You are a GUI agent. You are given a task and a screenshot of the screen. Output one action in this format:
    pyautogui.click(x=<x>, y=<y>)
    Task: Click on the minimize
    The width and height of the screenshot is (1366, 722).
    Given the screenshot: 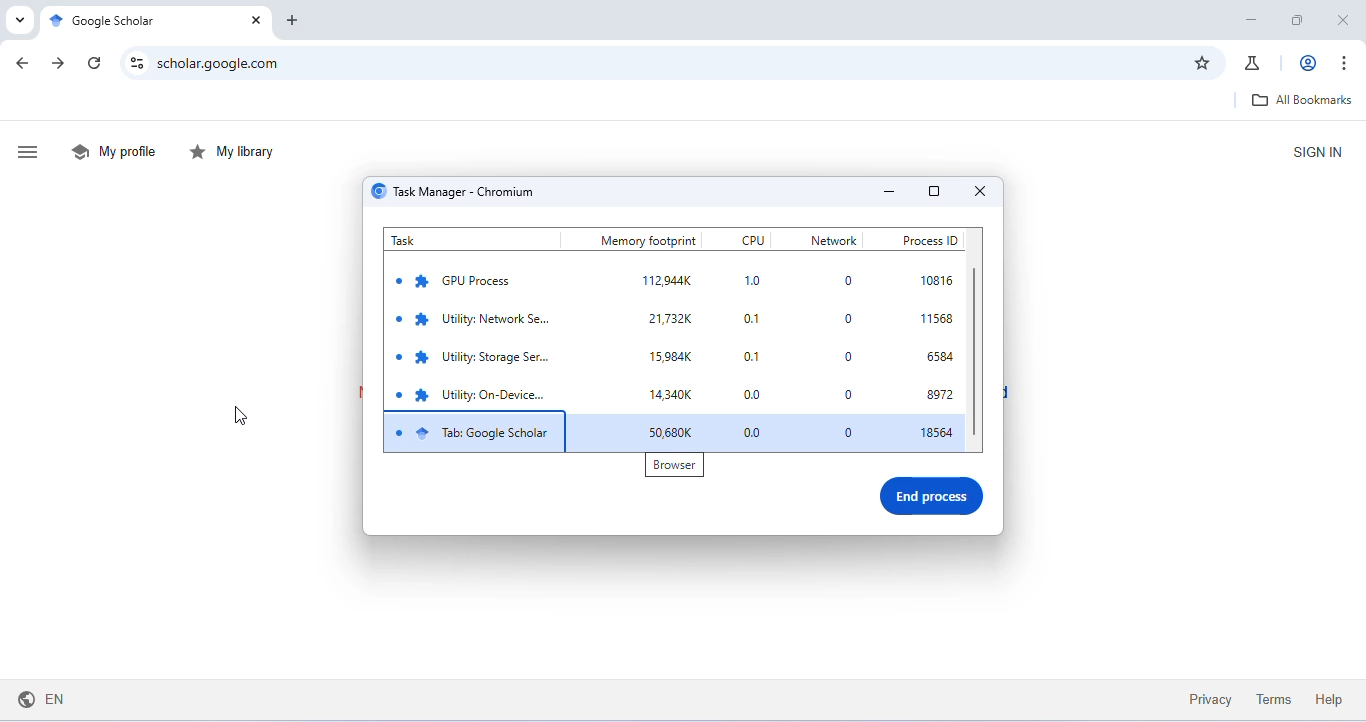 What is the action you would take?
    pyautogui.click(x=1251, y=21)
    